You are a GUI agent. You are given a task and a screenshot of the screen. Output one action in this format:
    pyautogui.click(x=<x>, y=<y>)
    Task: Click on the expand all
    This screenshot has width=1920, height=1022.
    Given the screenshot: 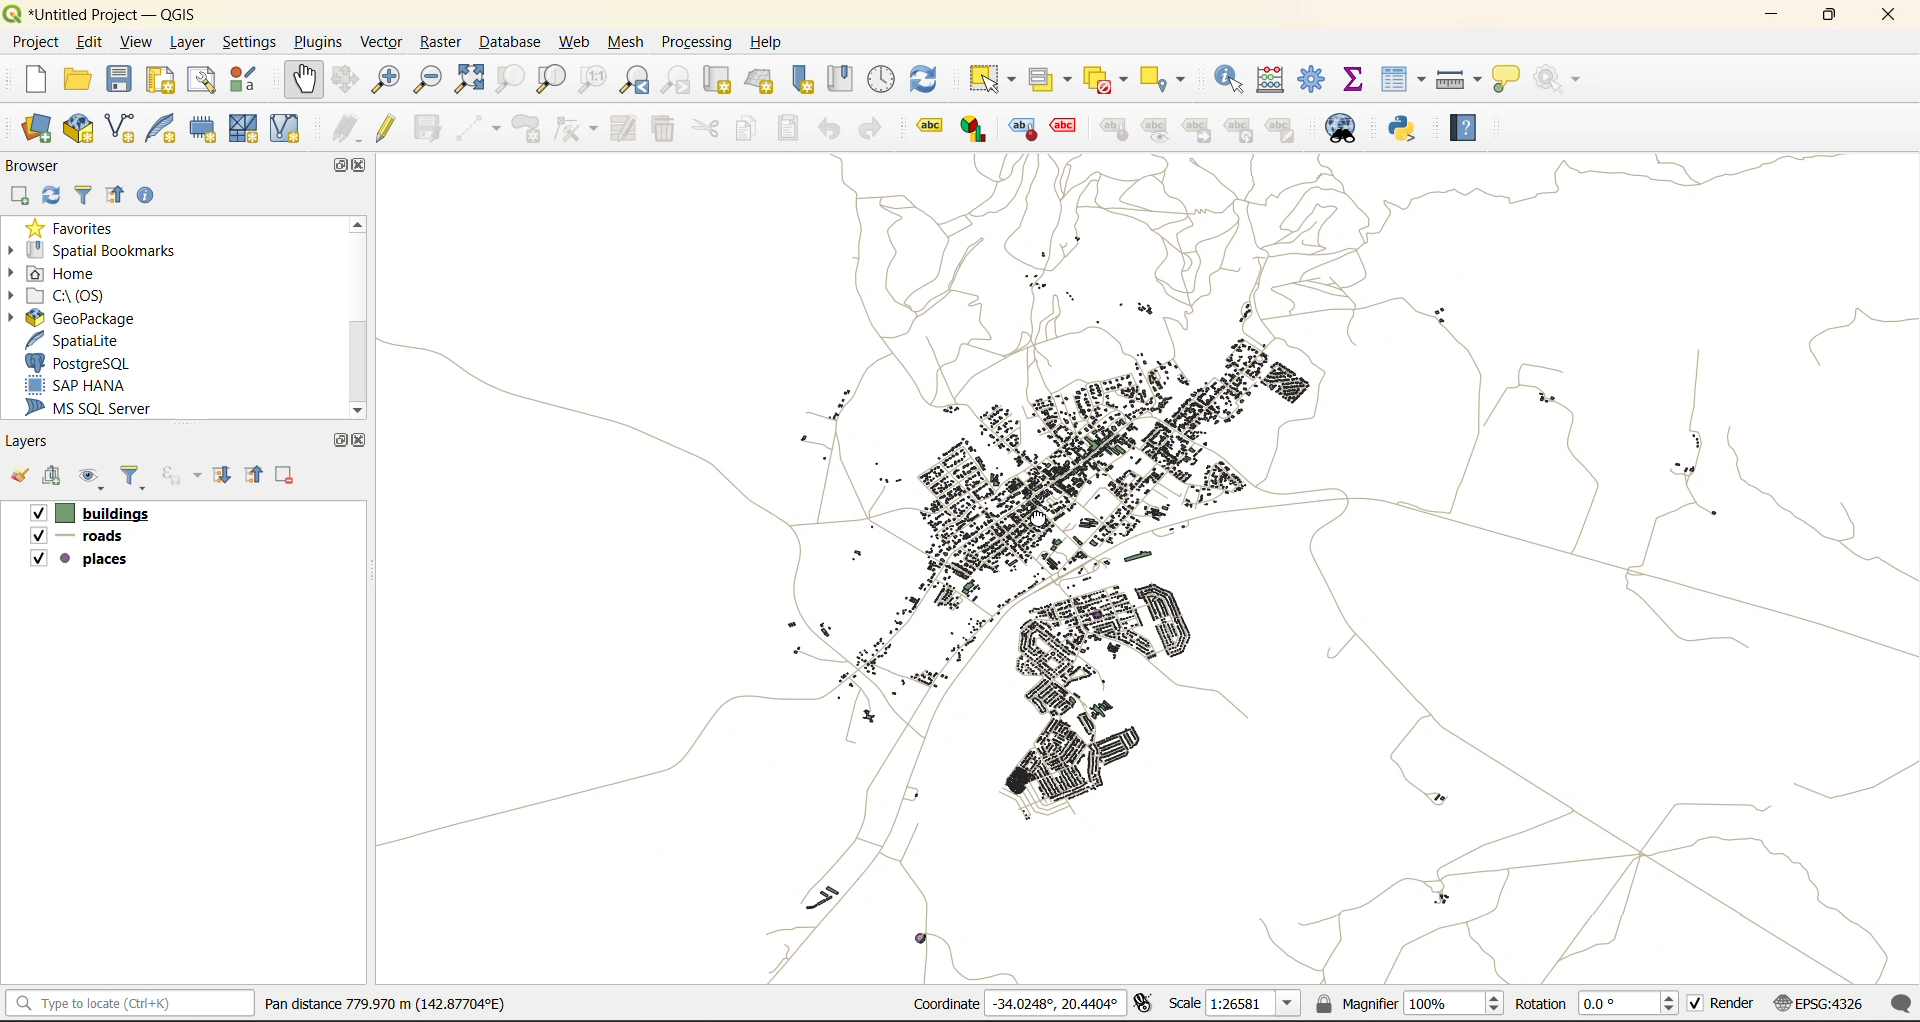 What is the action you would take?
    pyautogui.click(x=225, y=476)
    